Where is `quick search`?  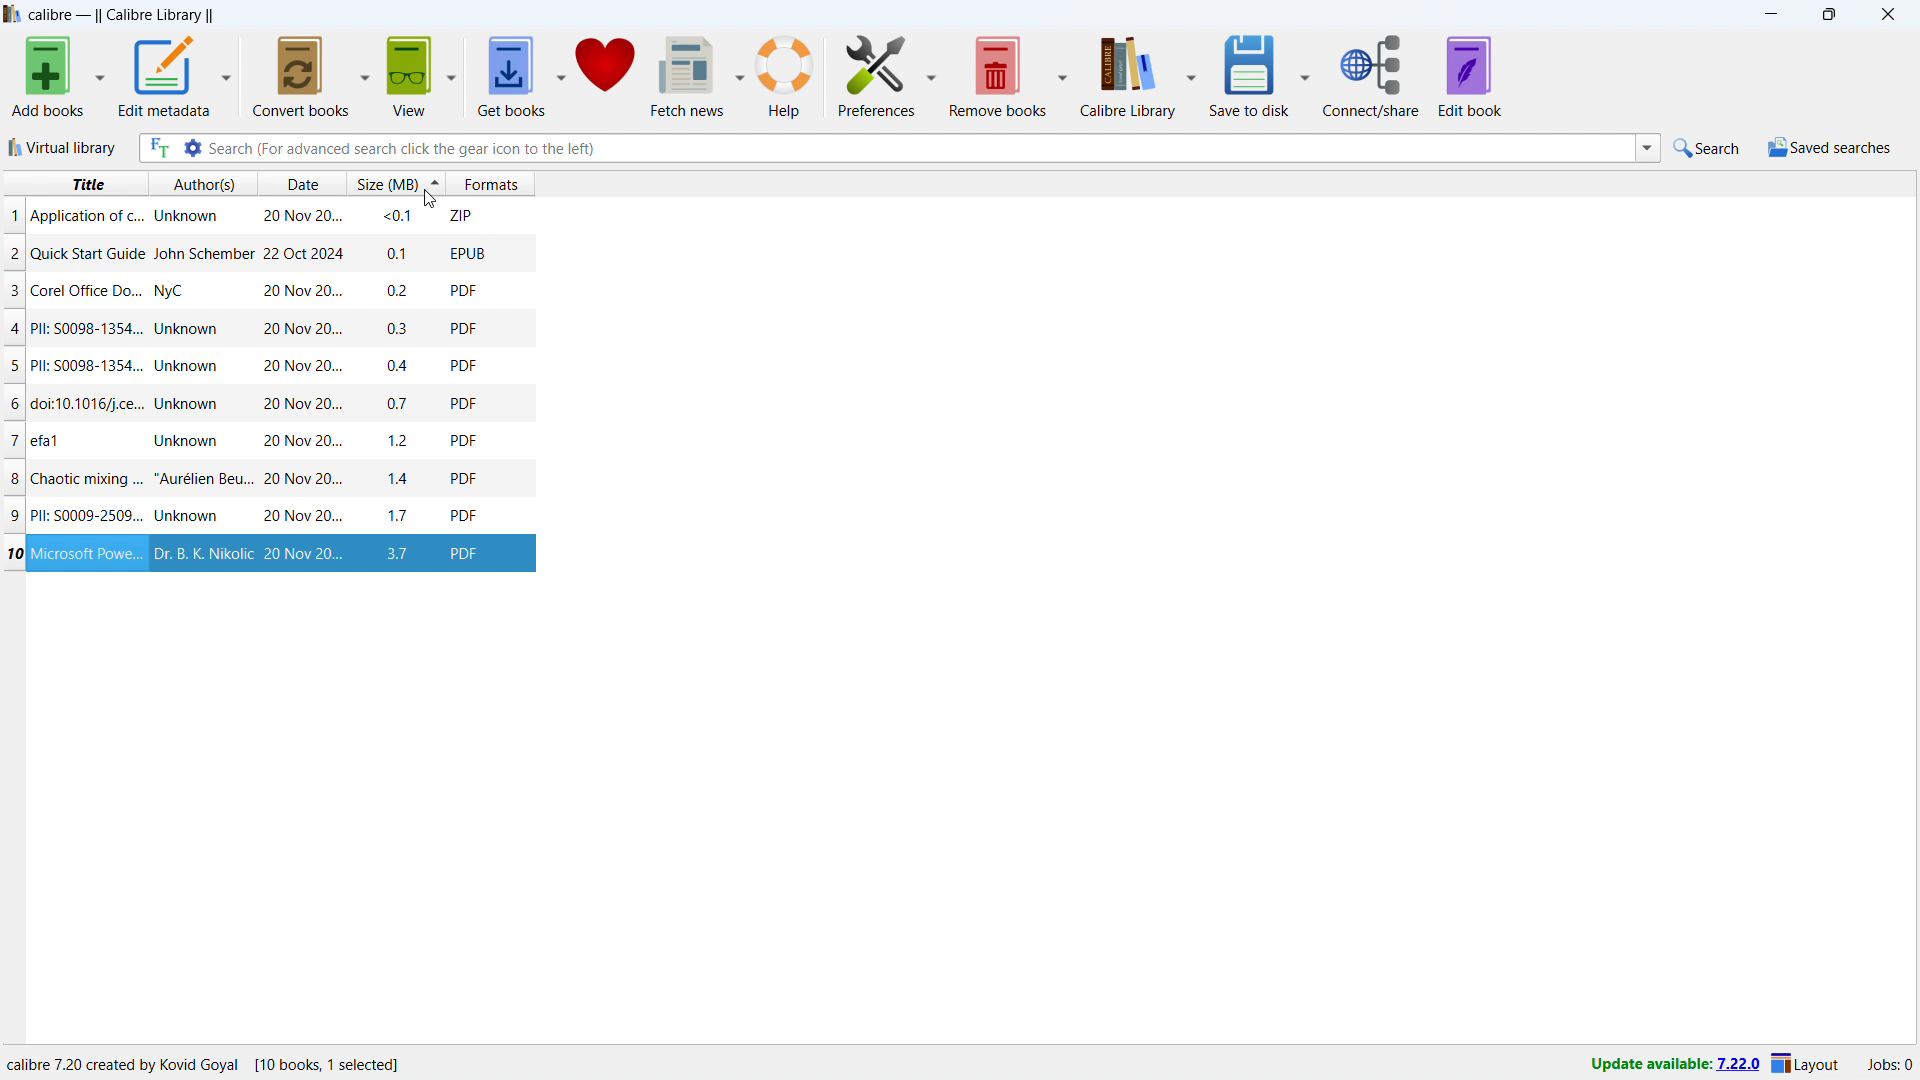 quick search is located at coordinates (1707, 148).